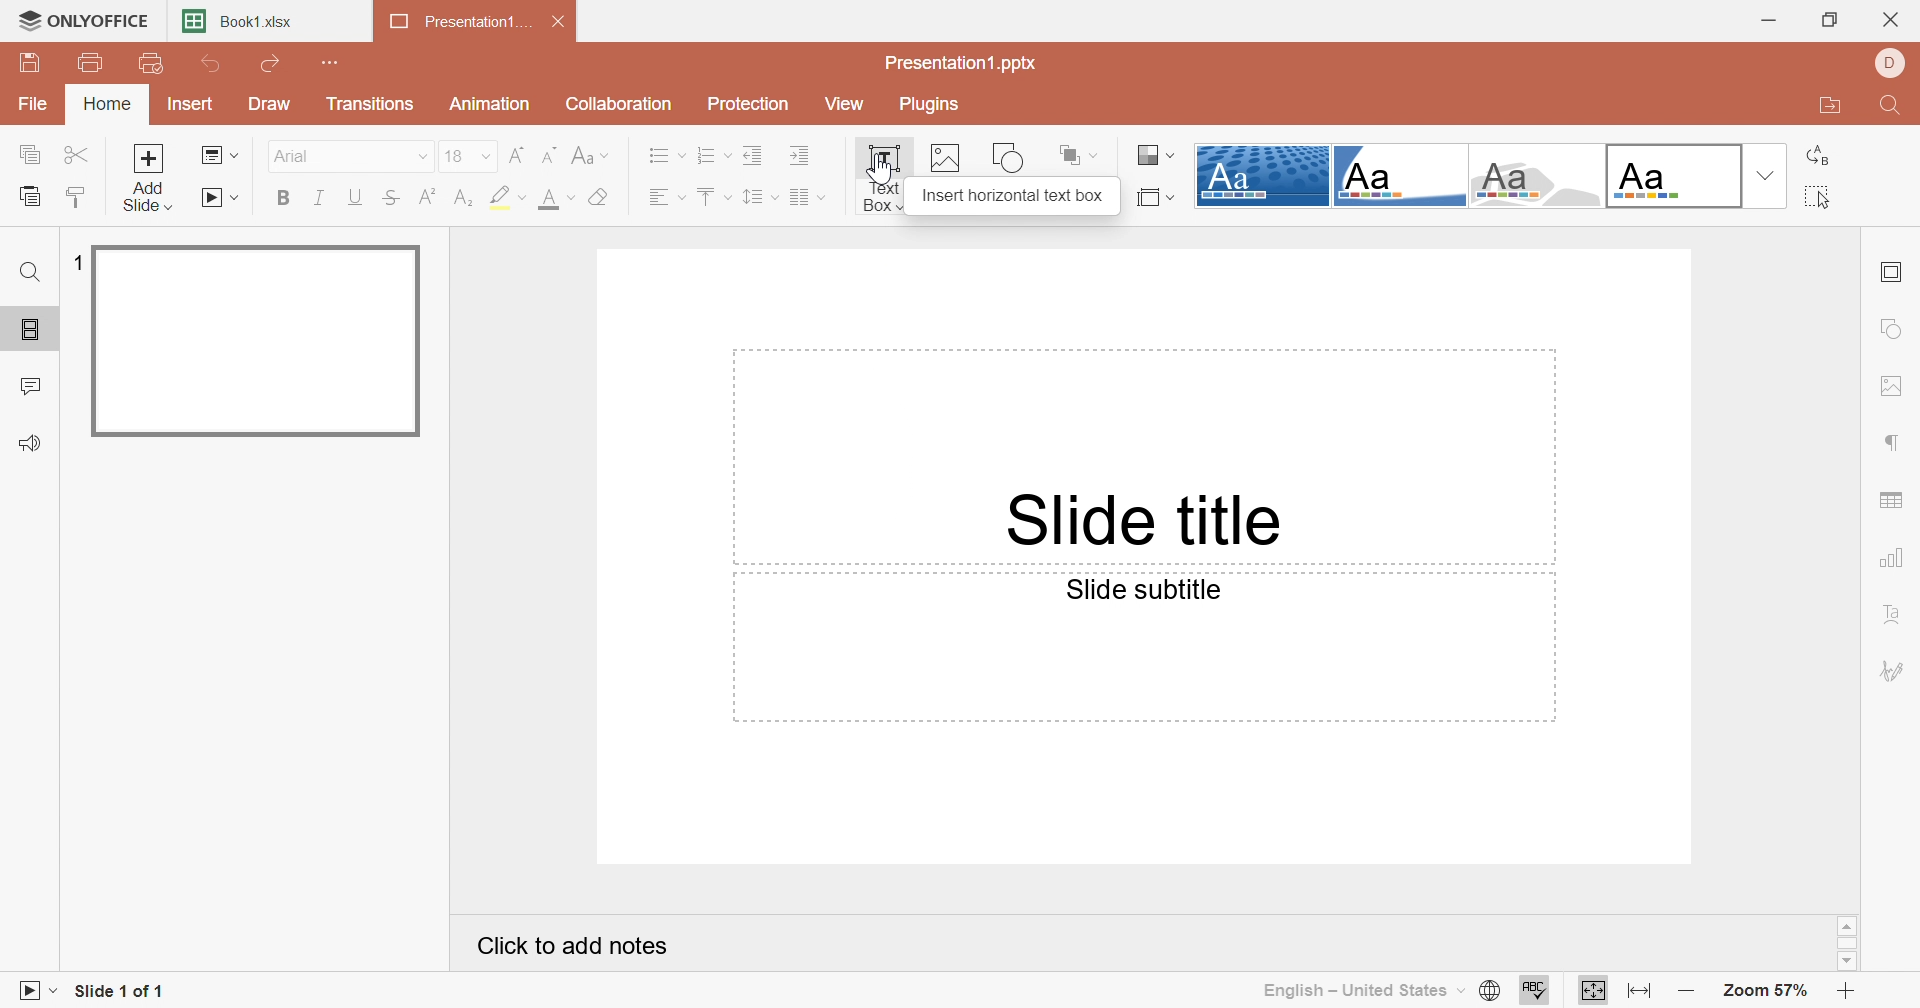 Image resolution: width=1920 pixels, height=1008 pixels. I want to click on Transitions, so click(370, 104).